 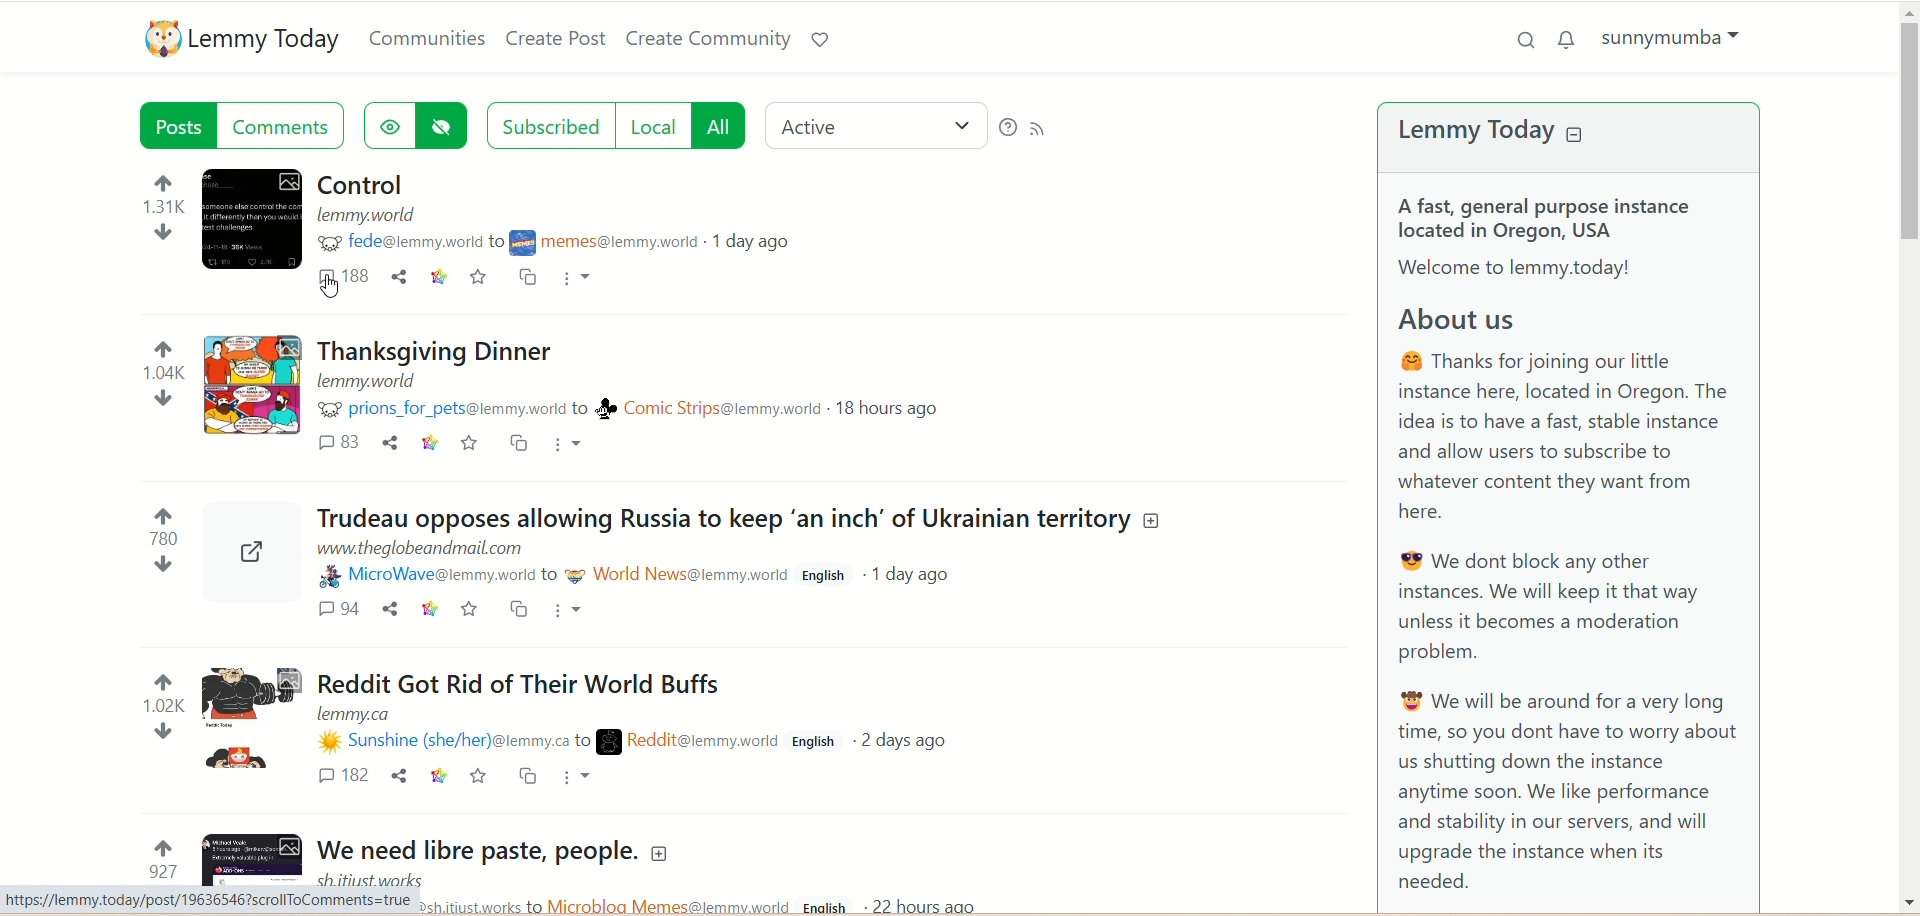 What do you see at coordinates (449, 127) in the screenshot?
I see `hide hidden post` at bounding box center [449, 127].